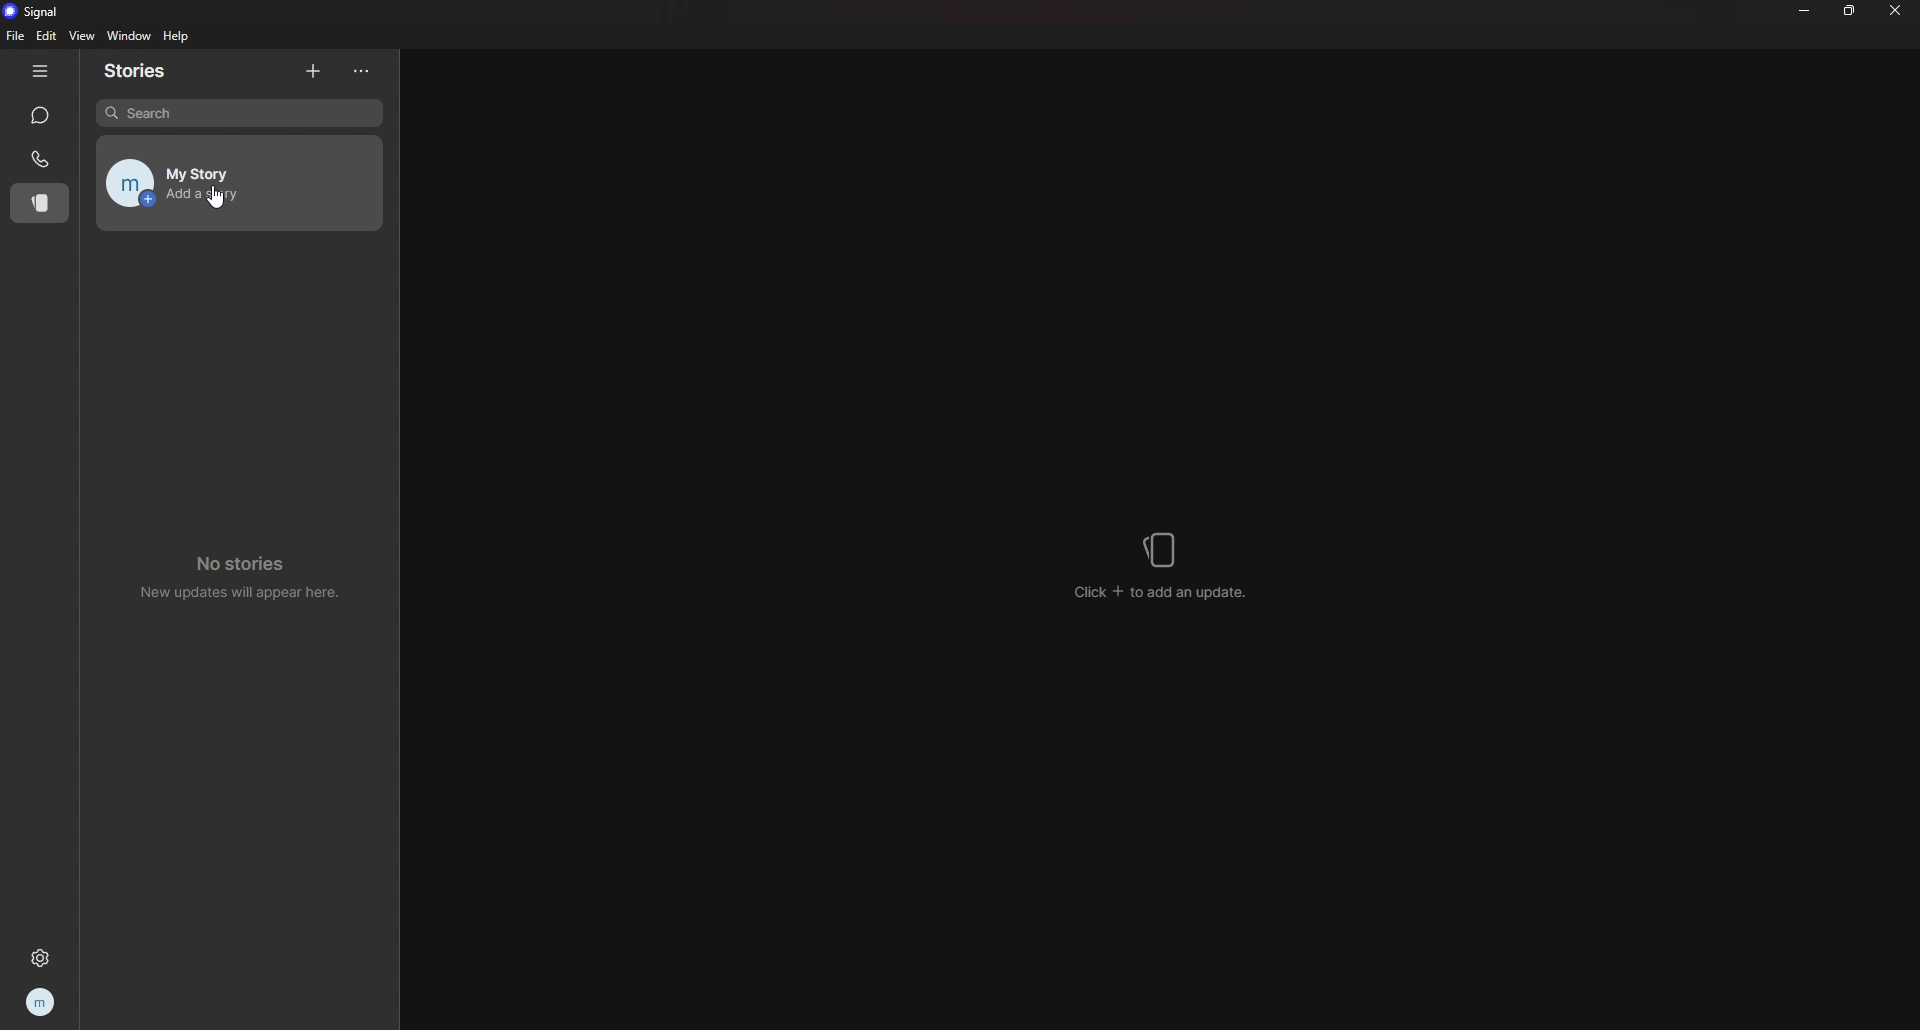  Describe the element at coordinates (42, 116) in the screenshot. I see `chats` at that location.